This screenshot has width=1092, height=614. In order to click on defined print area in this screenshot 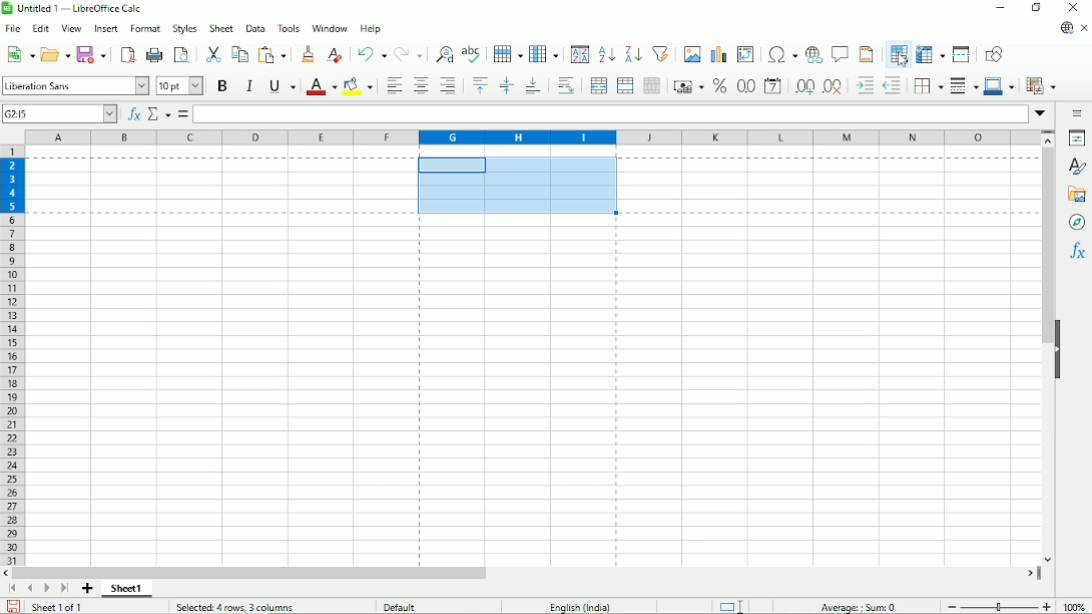, I will do `click(531, 186)`.